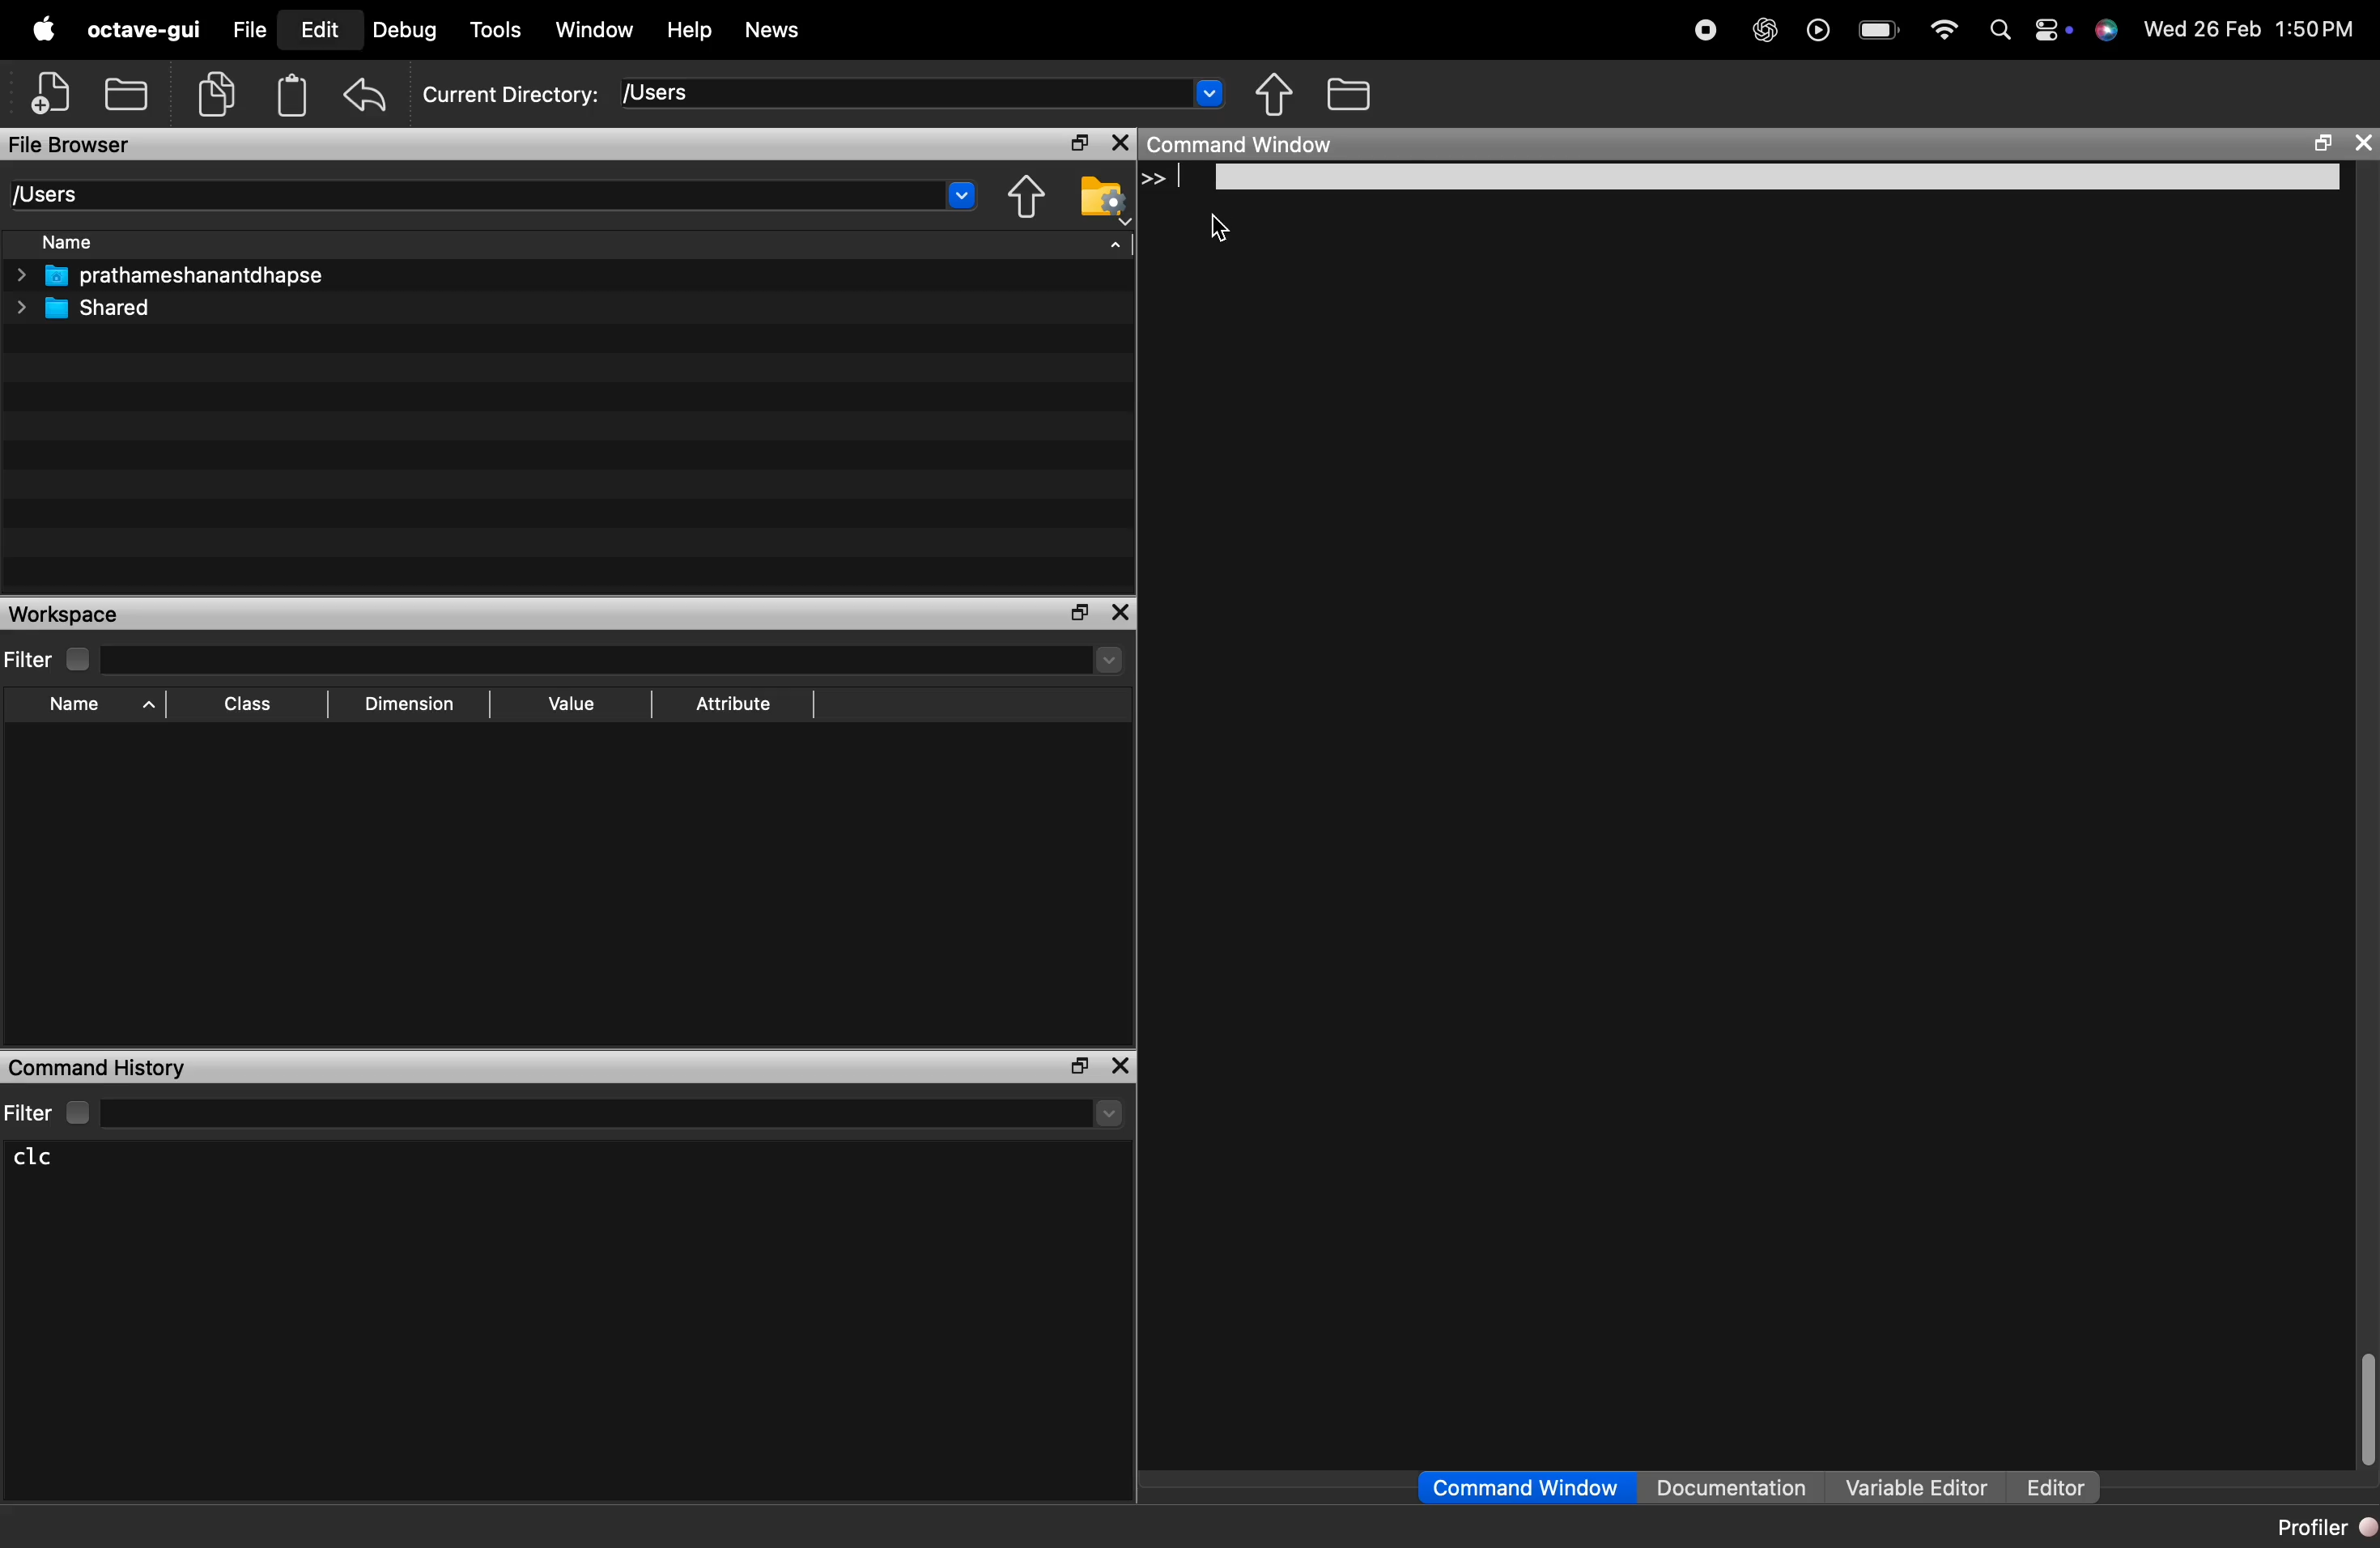 Image resolution: width=2380 pixels, height=1548 pixels. Describe the element at coordinates (50, 1158) in the screenshot. I see `clc` at that location.